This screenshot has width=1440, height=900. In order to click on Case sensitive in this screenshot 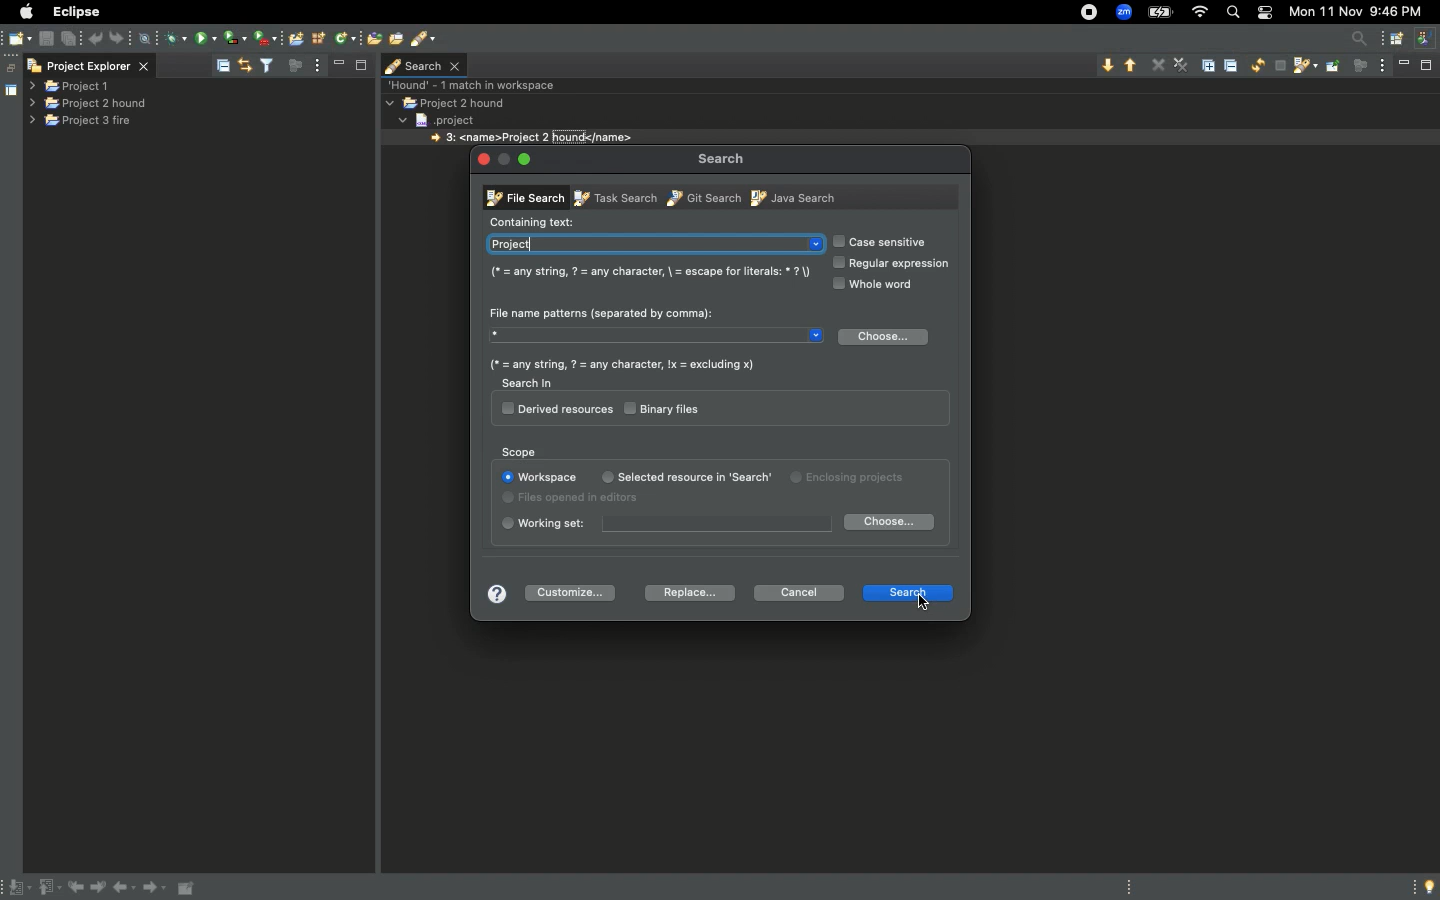, I will do `click(885, 242)`.